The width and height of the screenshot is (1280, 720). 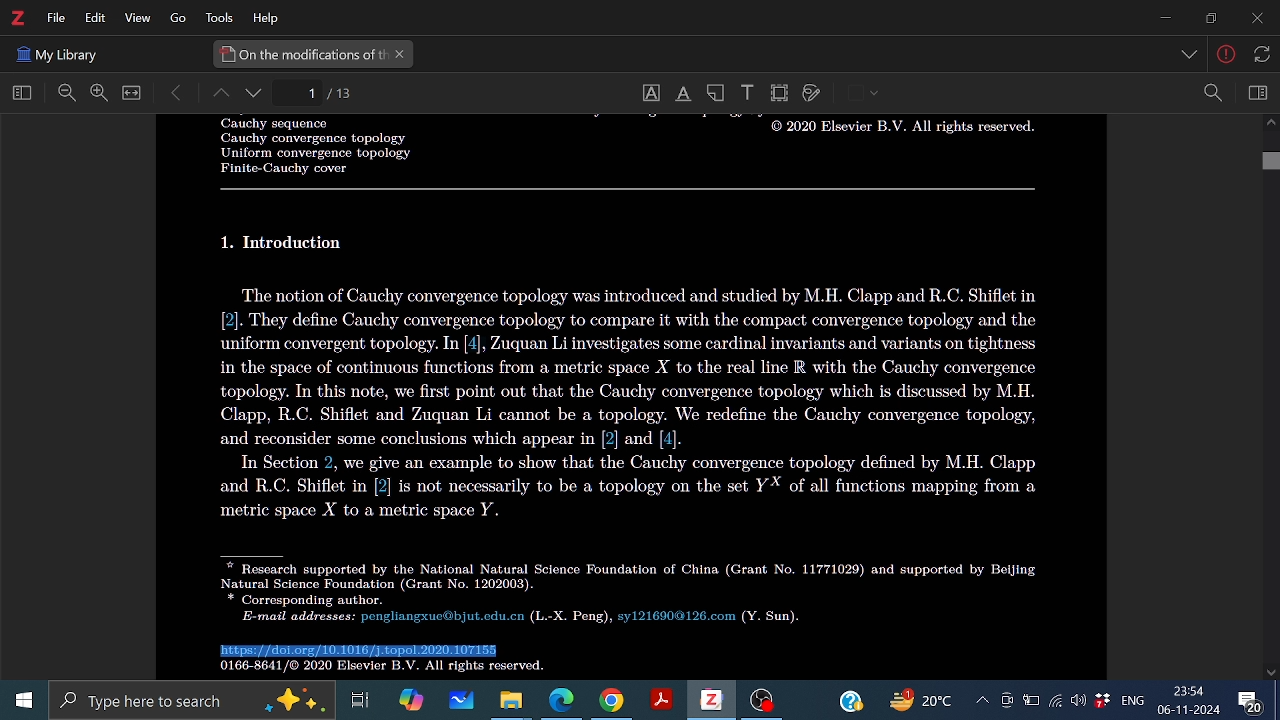 I want to click on , so click(x=875, y=94).